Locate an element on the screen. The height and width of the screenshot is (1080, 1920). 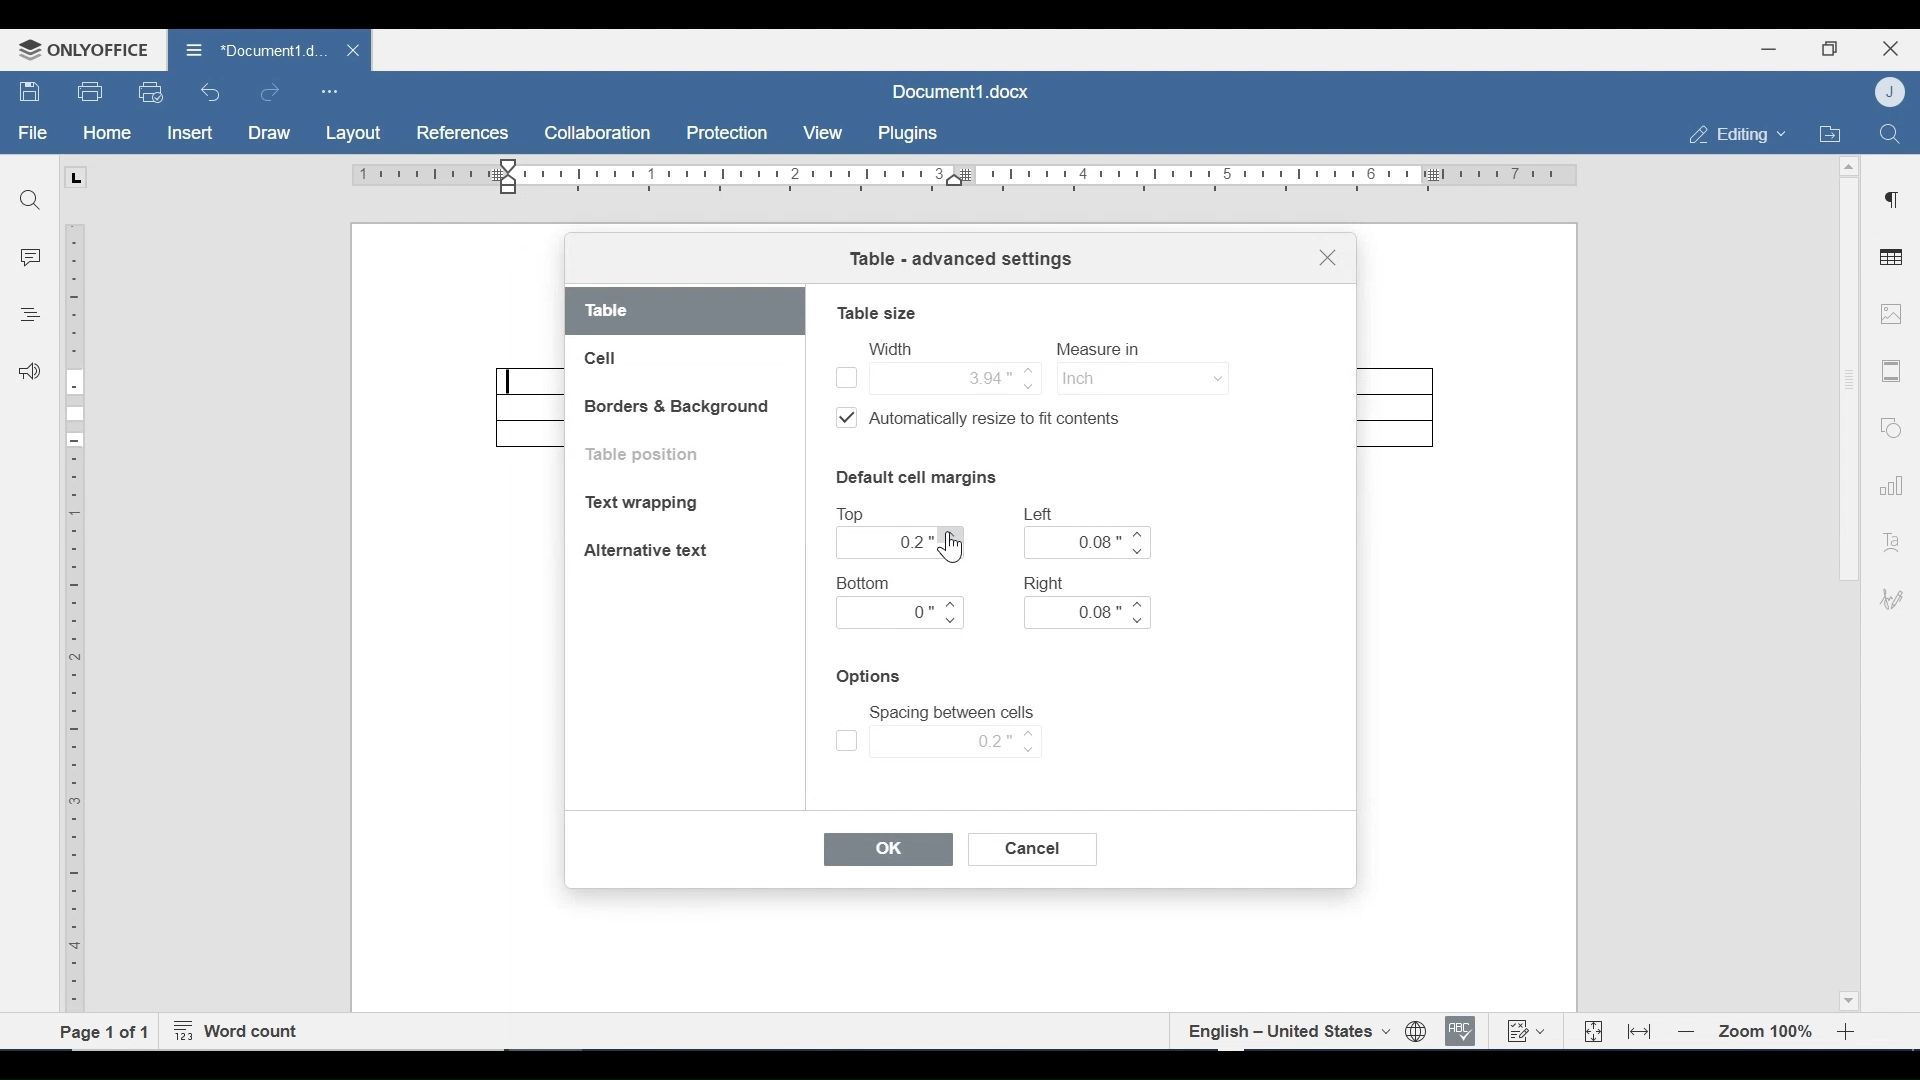
Borders & Background is located at coordinates (679, 408).